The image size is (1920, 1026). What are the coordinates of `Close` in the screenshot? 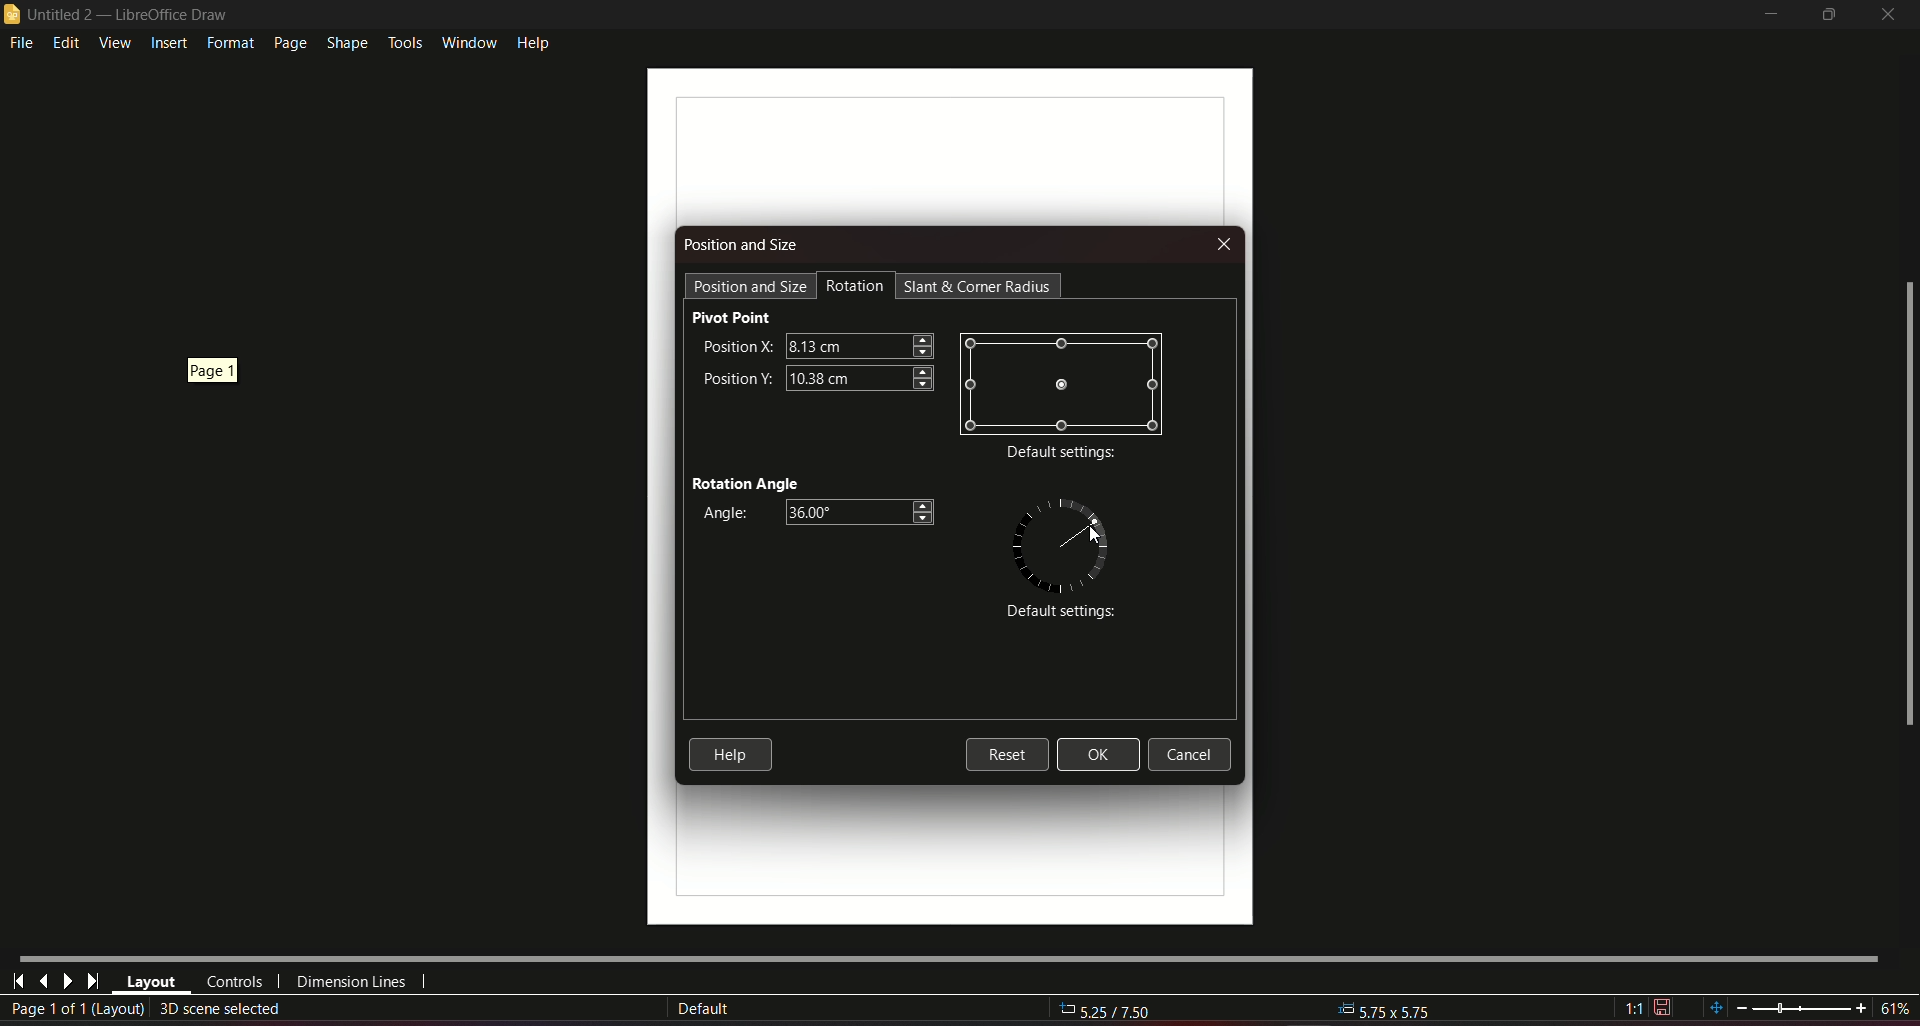 It's located at (1222, 245).